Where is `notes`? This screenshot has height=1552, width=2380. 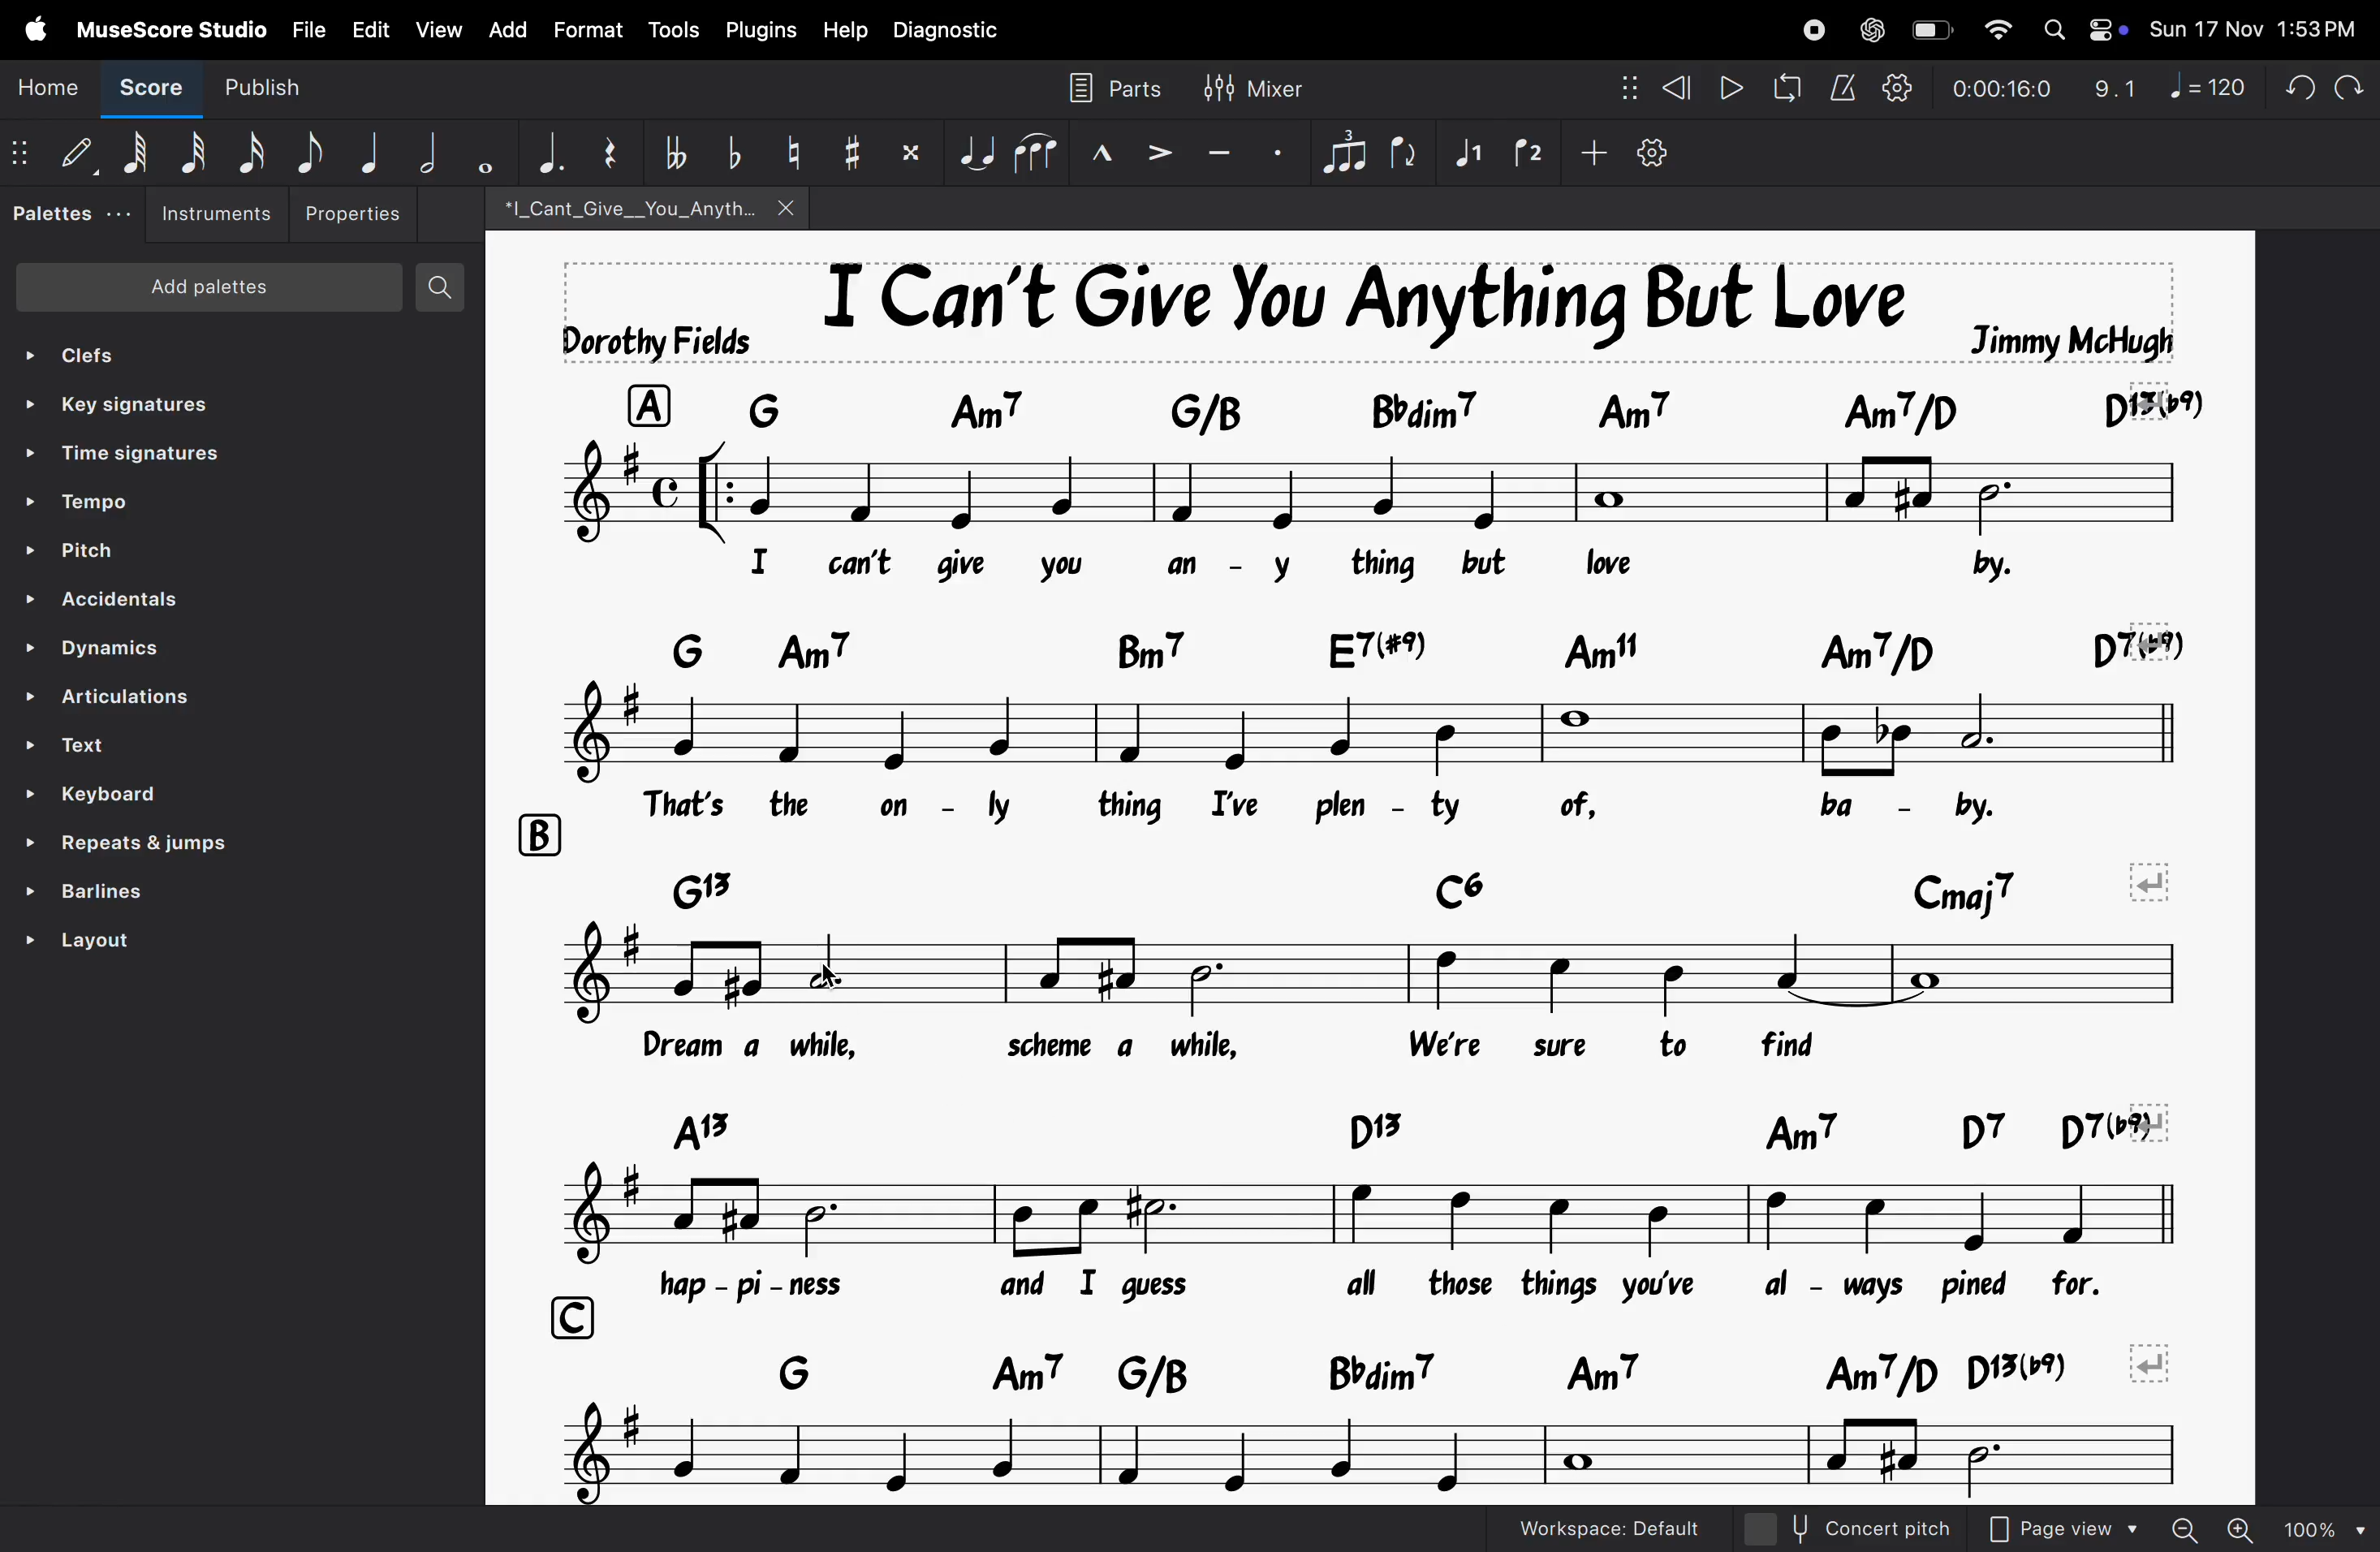
notes is located at coordinates (1350, 497).